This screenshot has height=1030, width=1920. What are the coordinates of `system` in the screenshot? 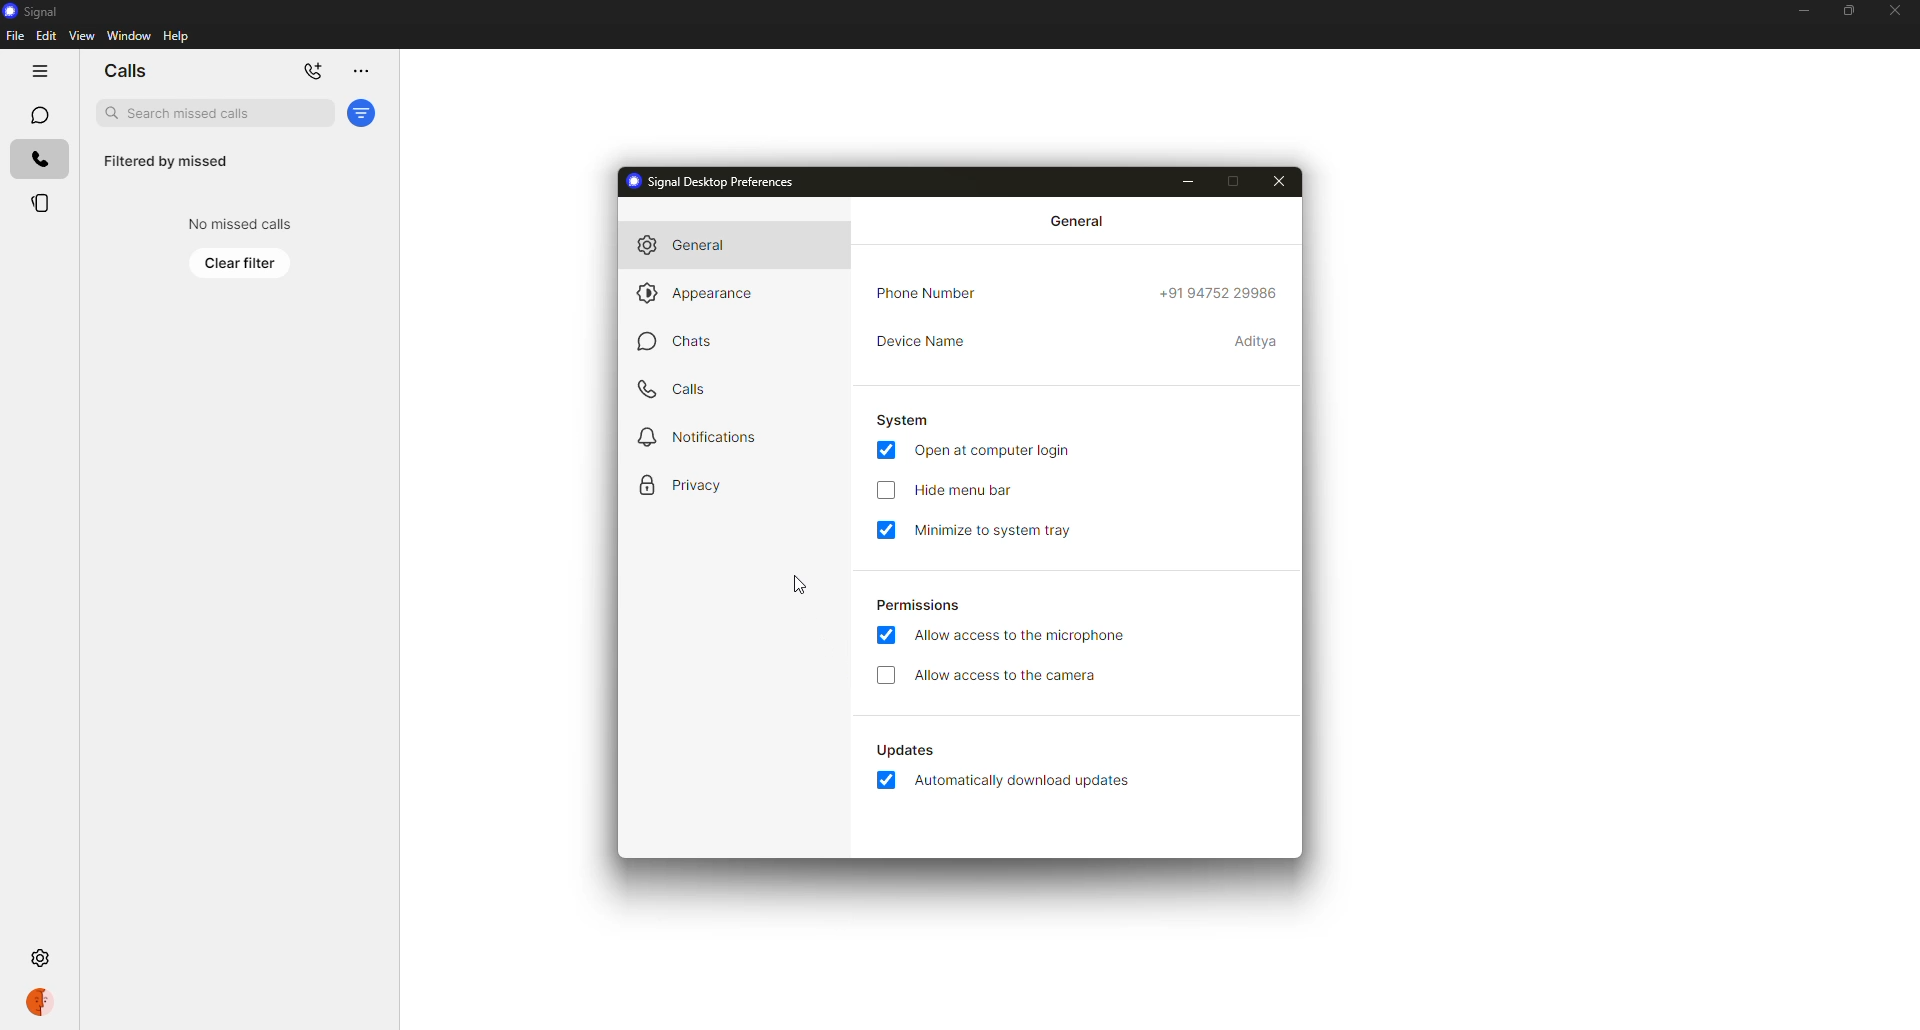 It's located at (903, 420).